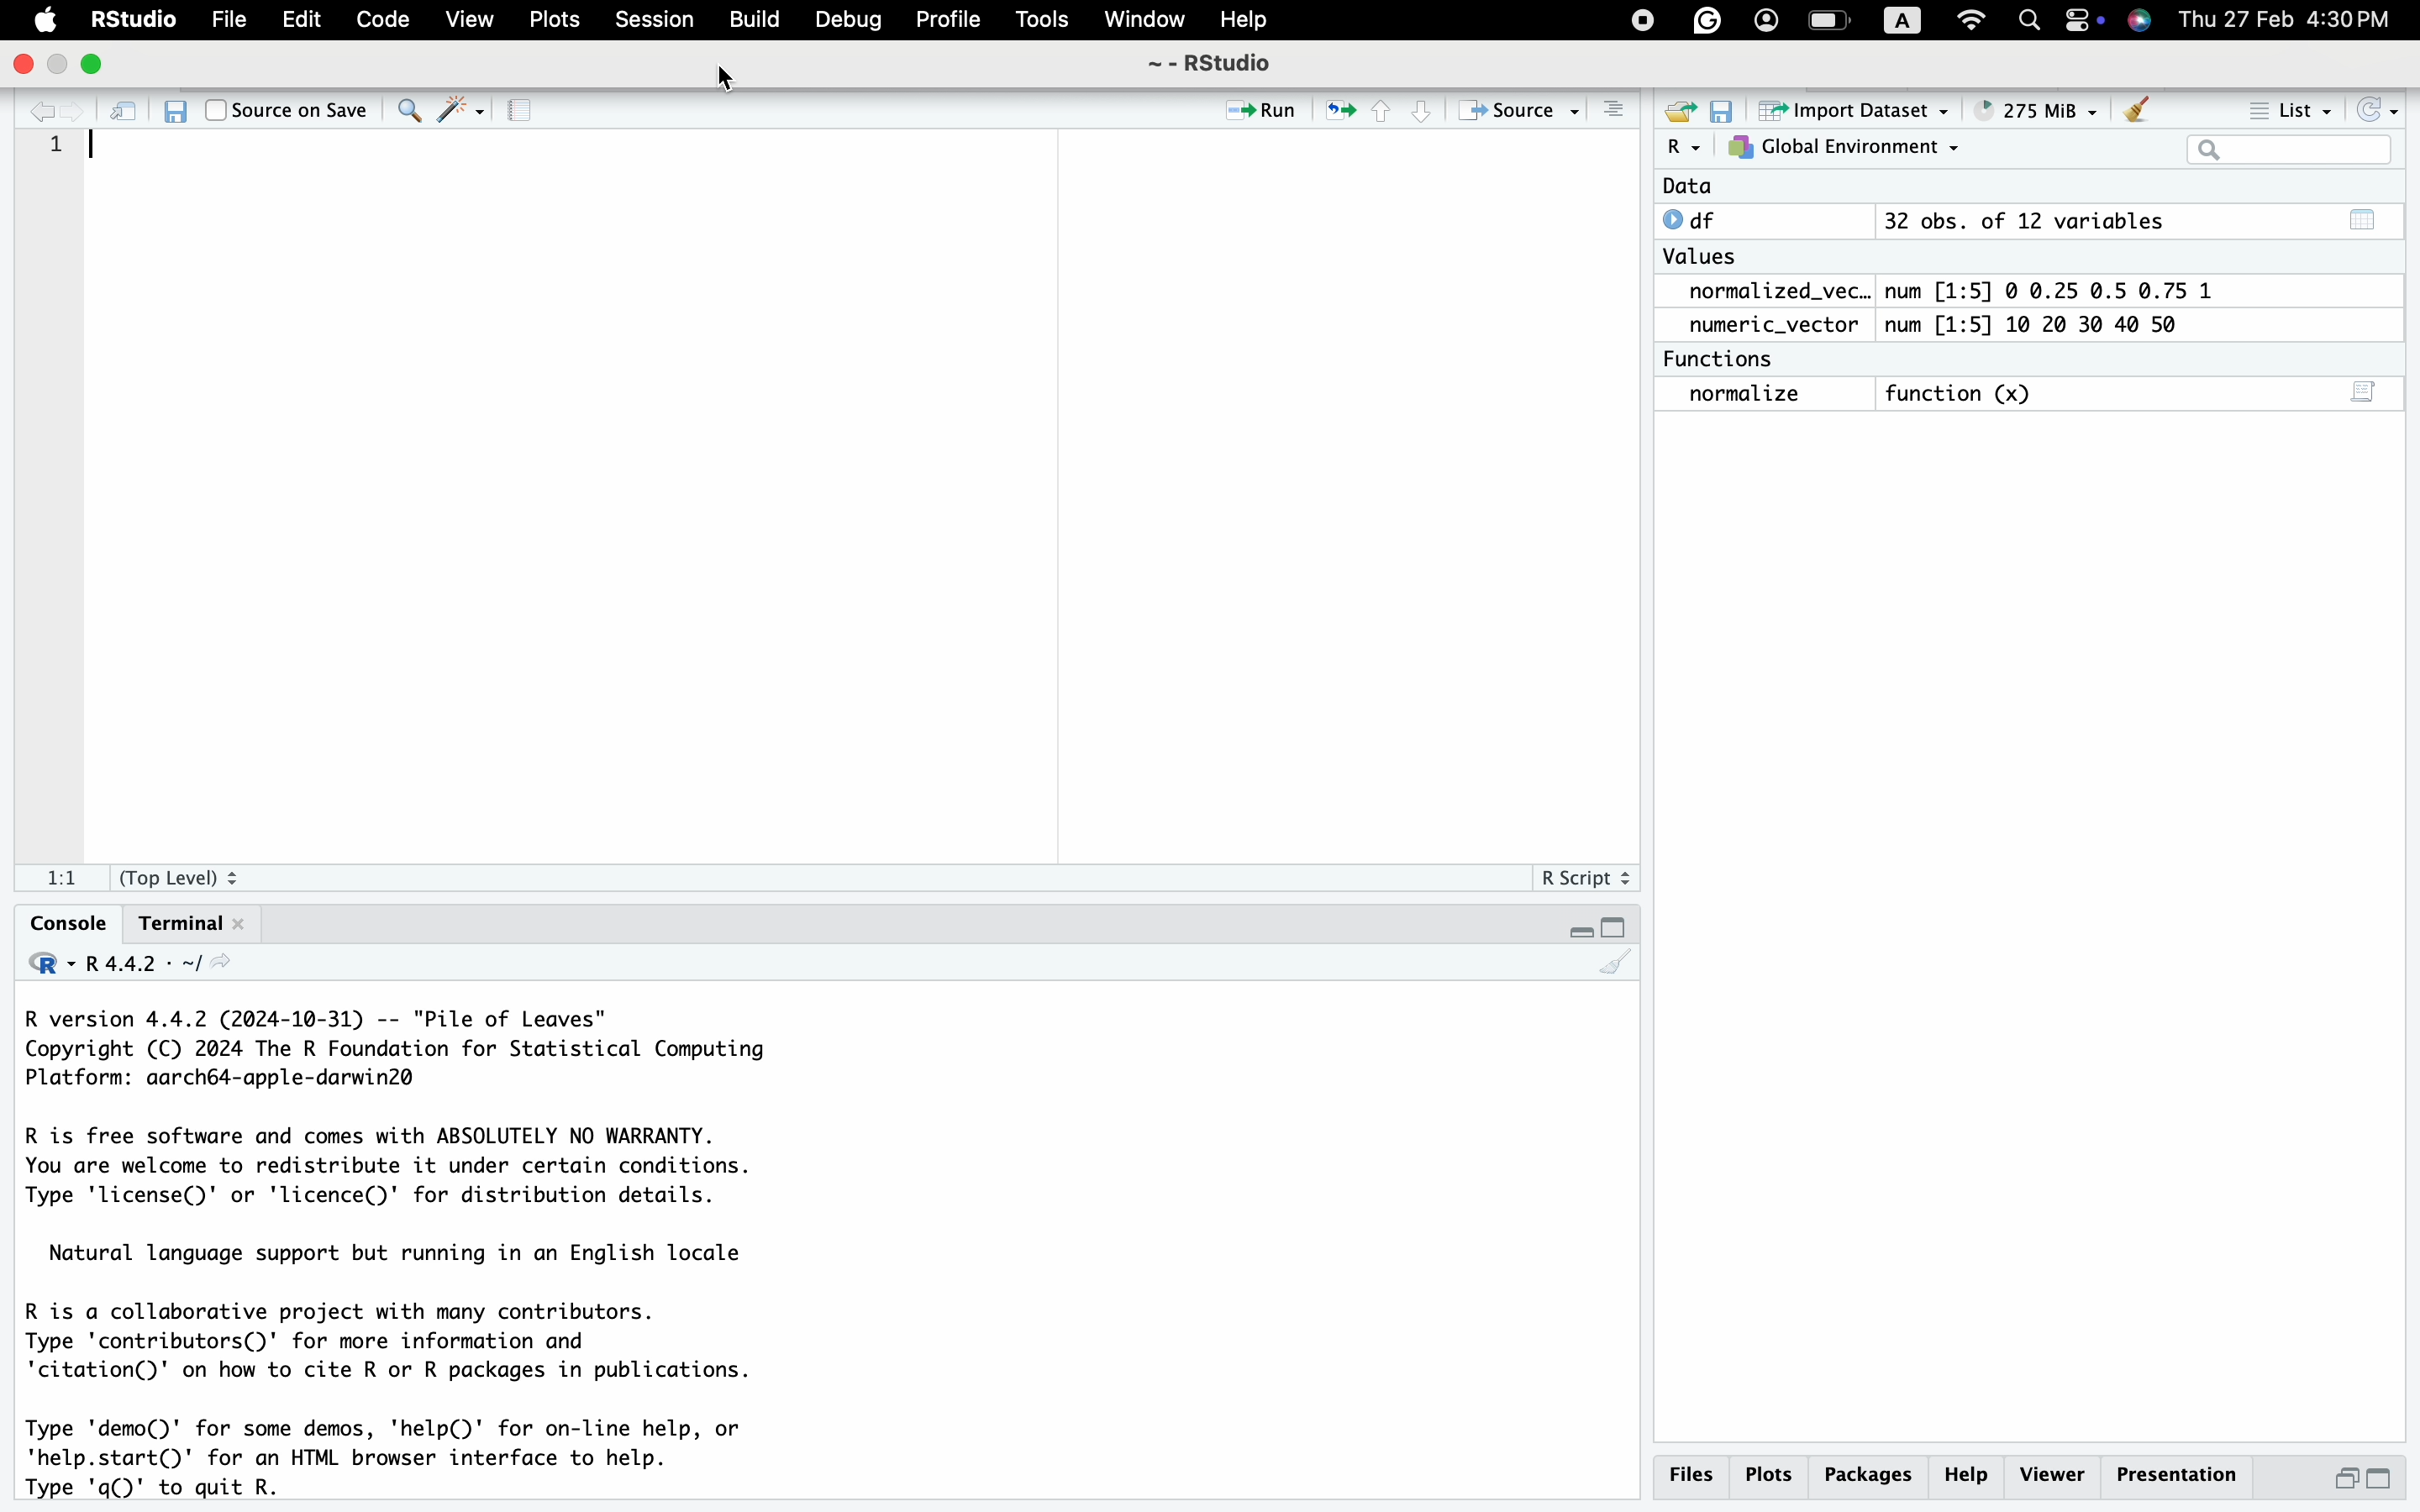  What do you see at coordinates (1903, 21) in the screenshot?
I see `A` at bounding box center [1903, 21].